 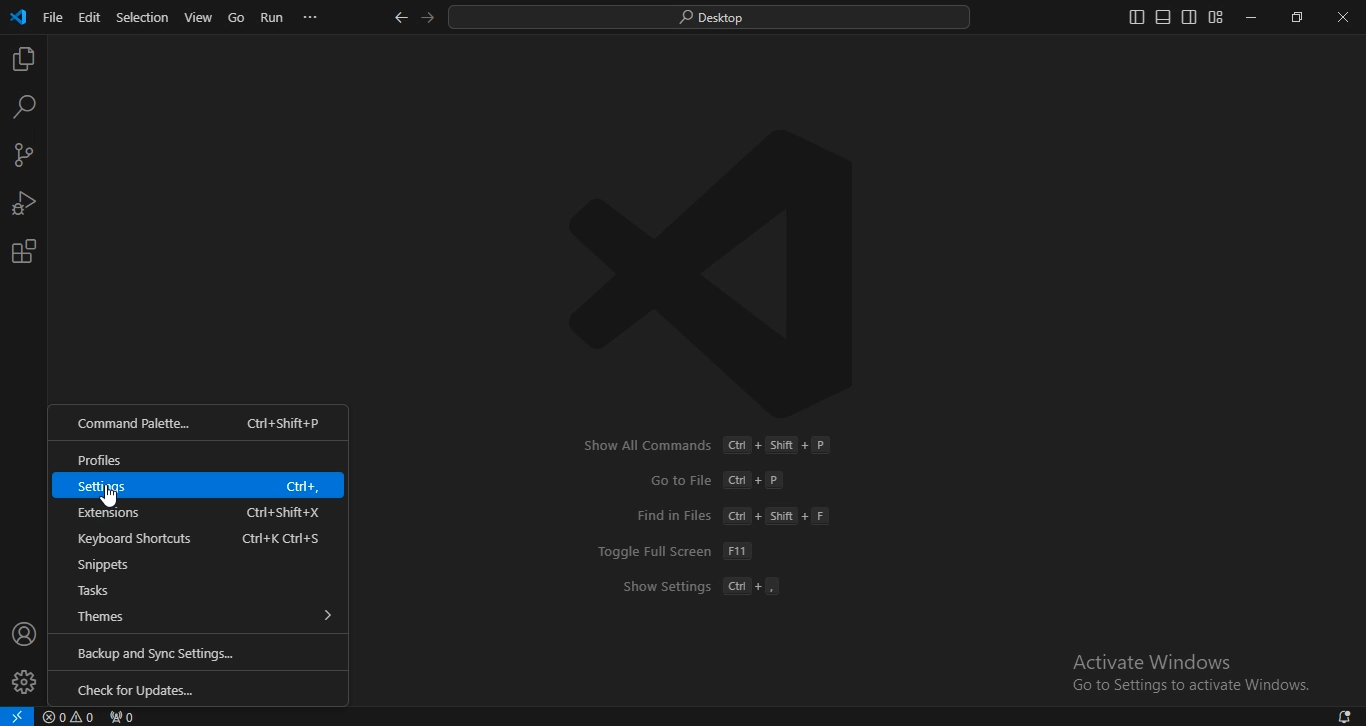 I want to click on command palette, so click(x=201, y=424).